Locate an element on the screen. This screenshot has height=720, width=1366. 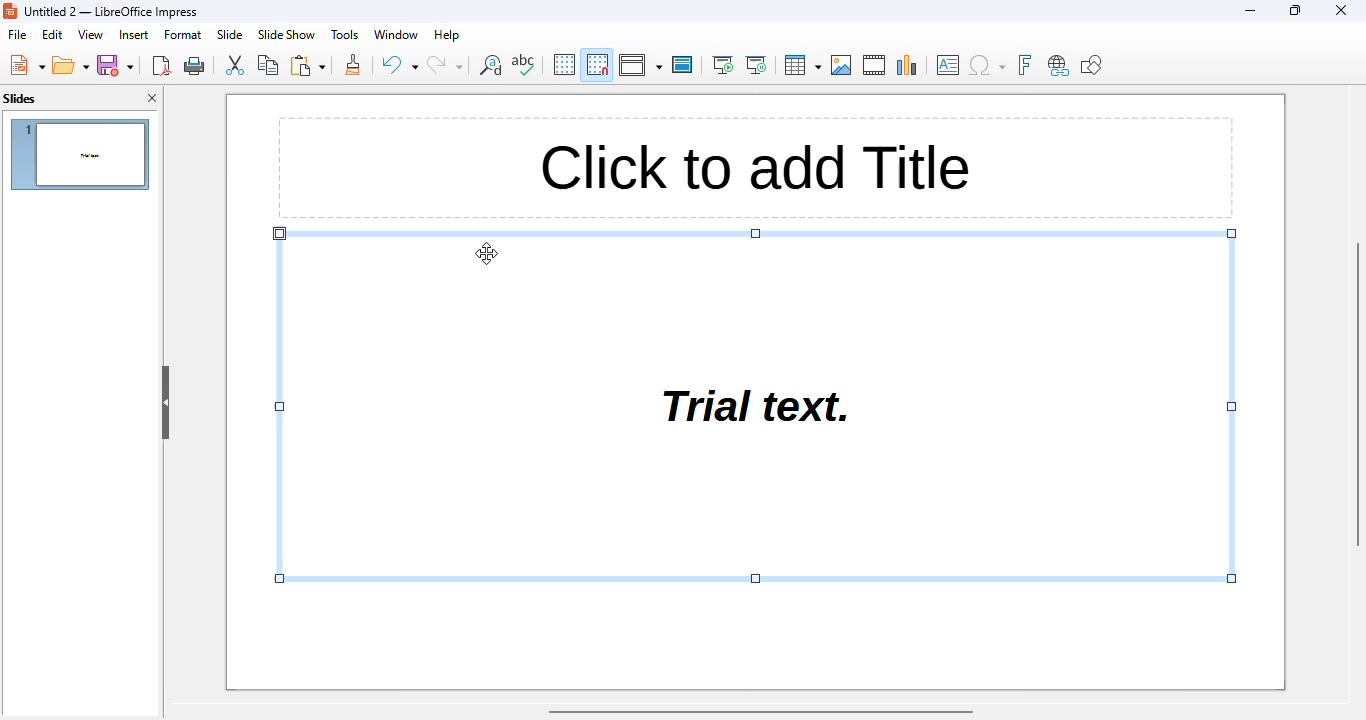
Untitled 2 — LibreOffice Impress is located at coordinates (116, 10).